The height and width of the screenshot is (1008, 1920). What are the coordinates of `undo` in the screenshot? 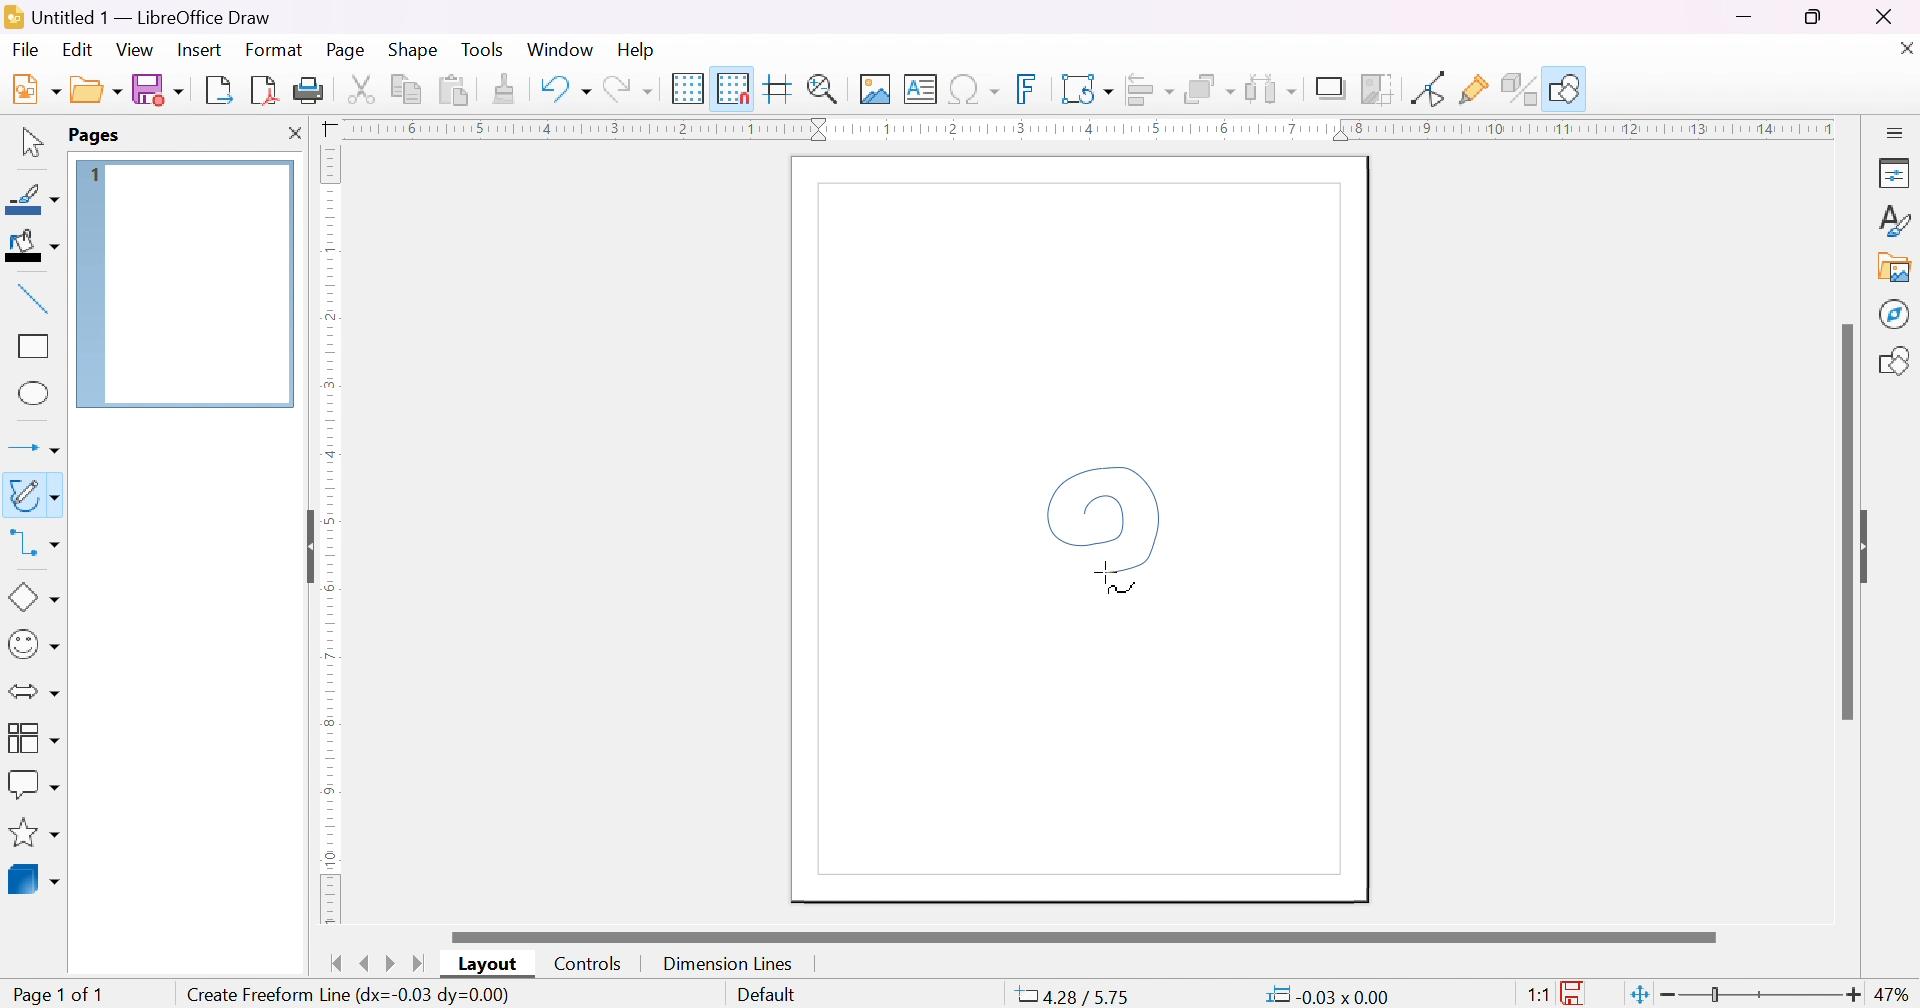 It's located at (565, 89).